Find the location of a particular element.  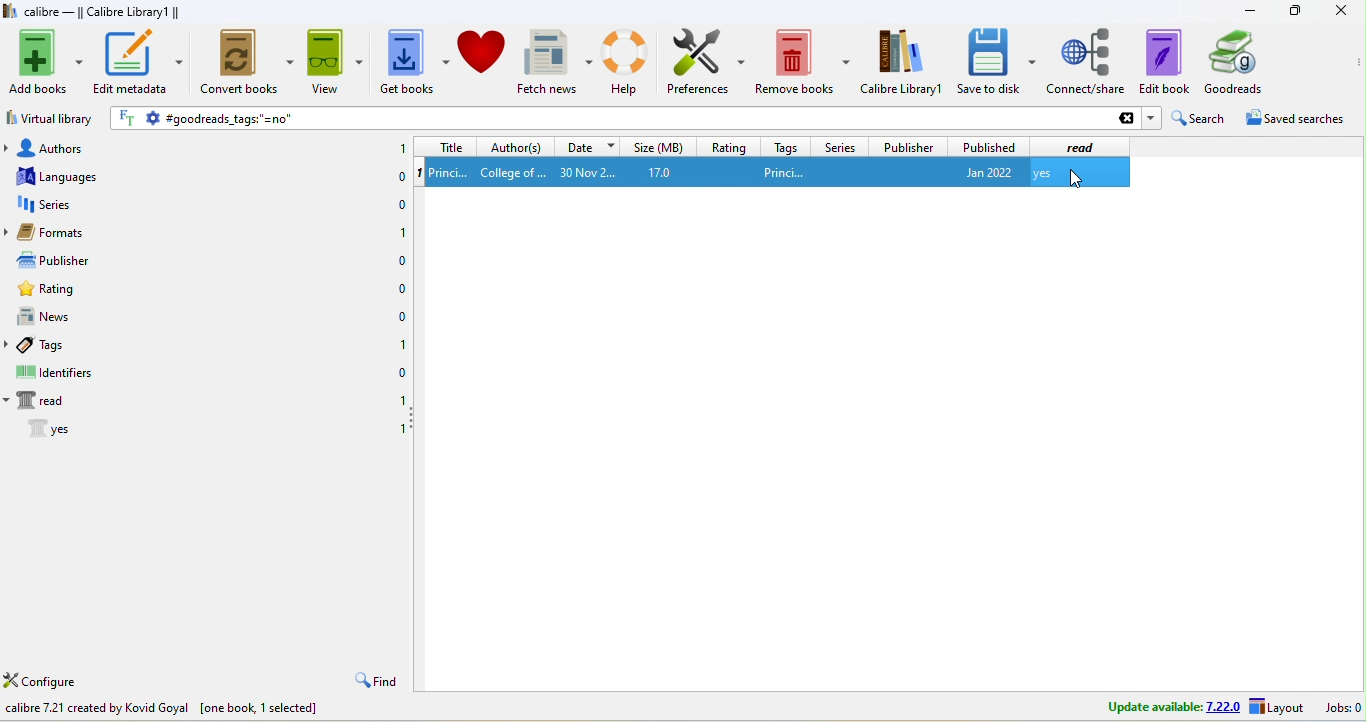

princi is located at coordinates (785, 173).